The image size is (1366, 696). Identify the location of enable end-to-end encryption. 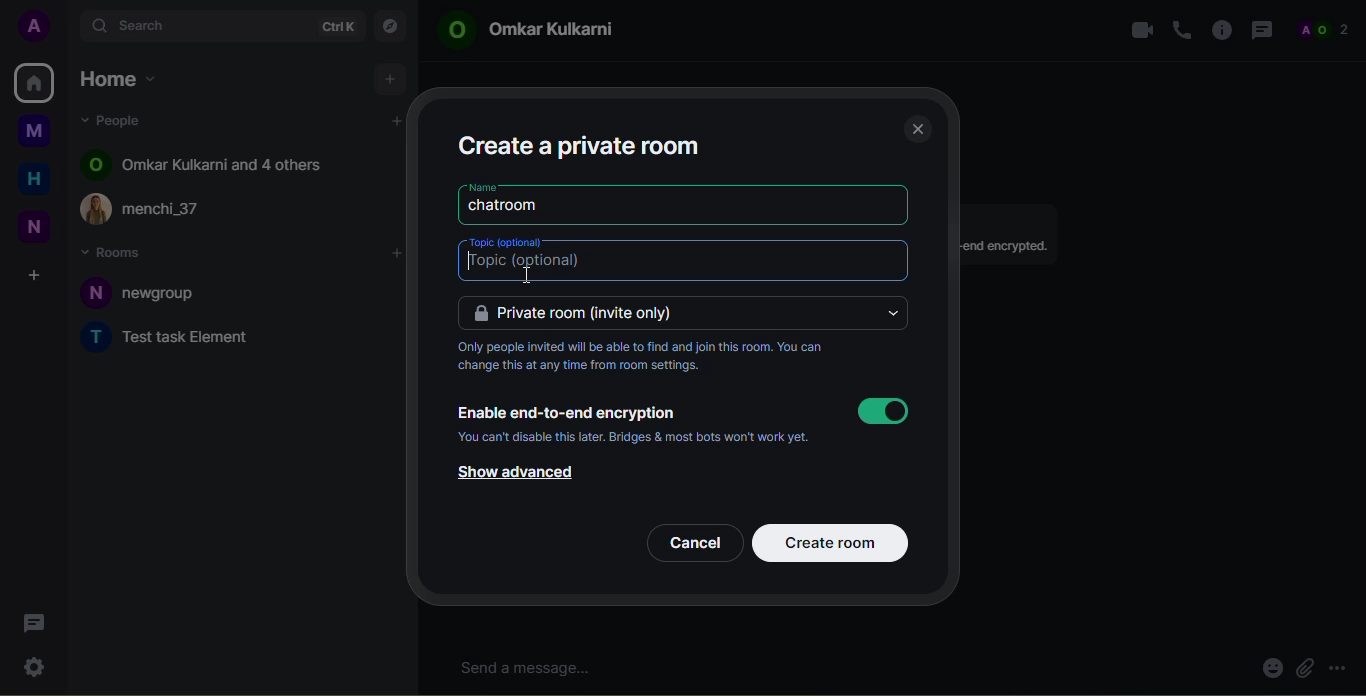
(567, 410).